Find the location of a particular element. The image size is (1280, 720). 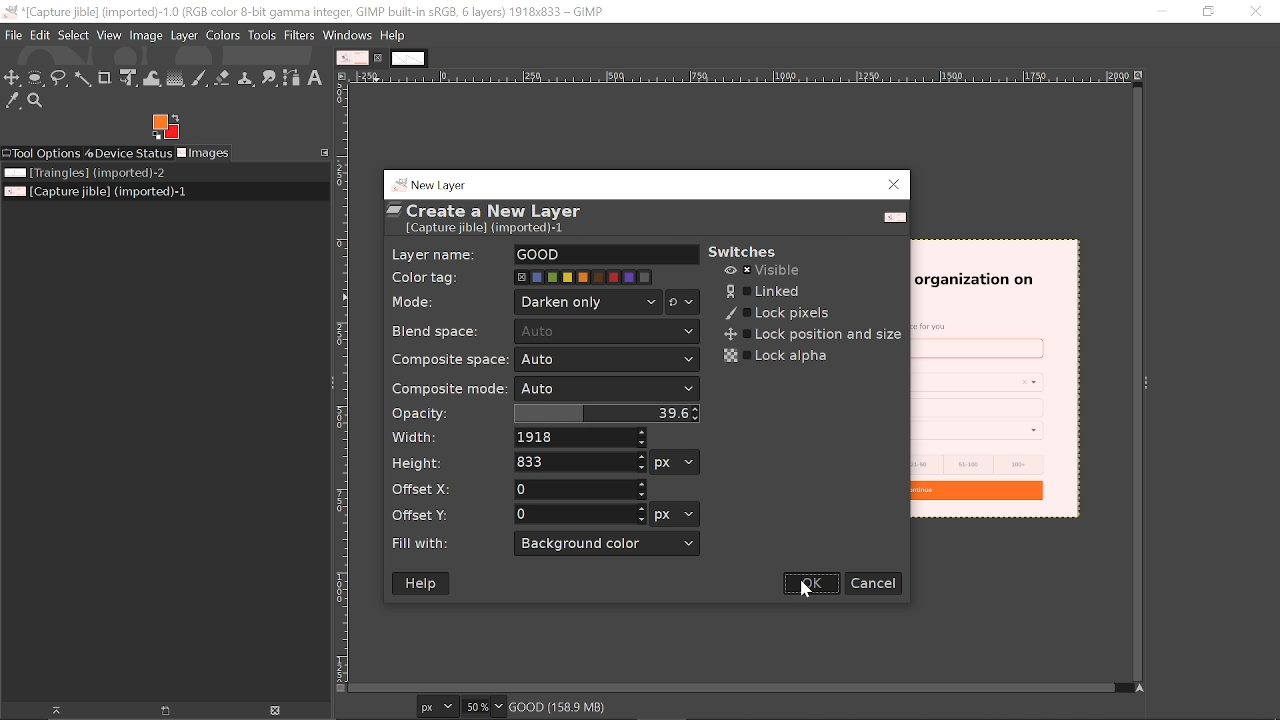

Fill with: is located at coordinates (430, 544).